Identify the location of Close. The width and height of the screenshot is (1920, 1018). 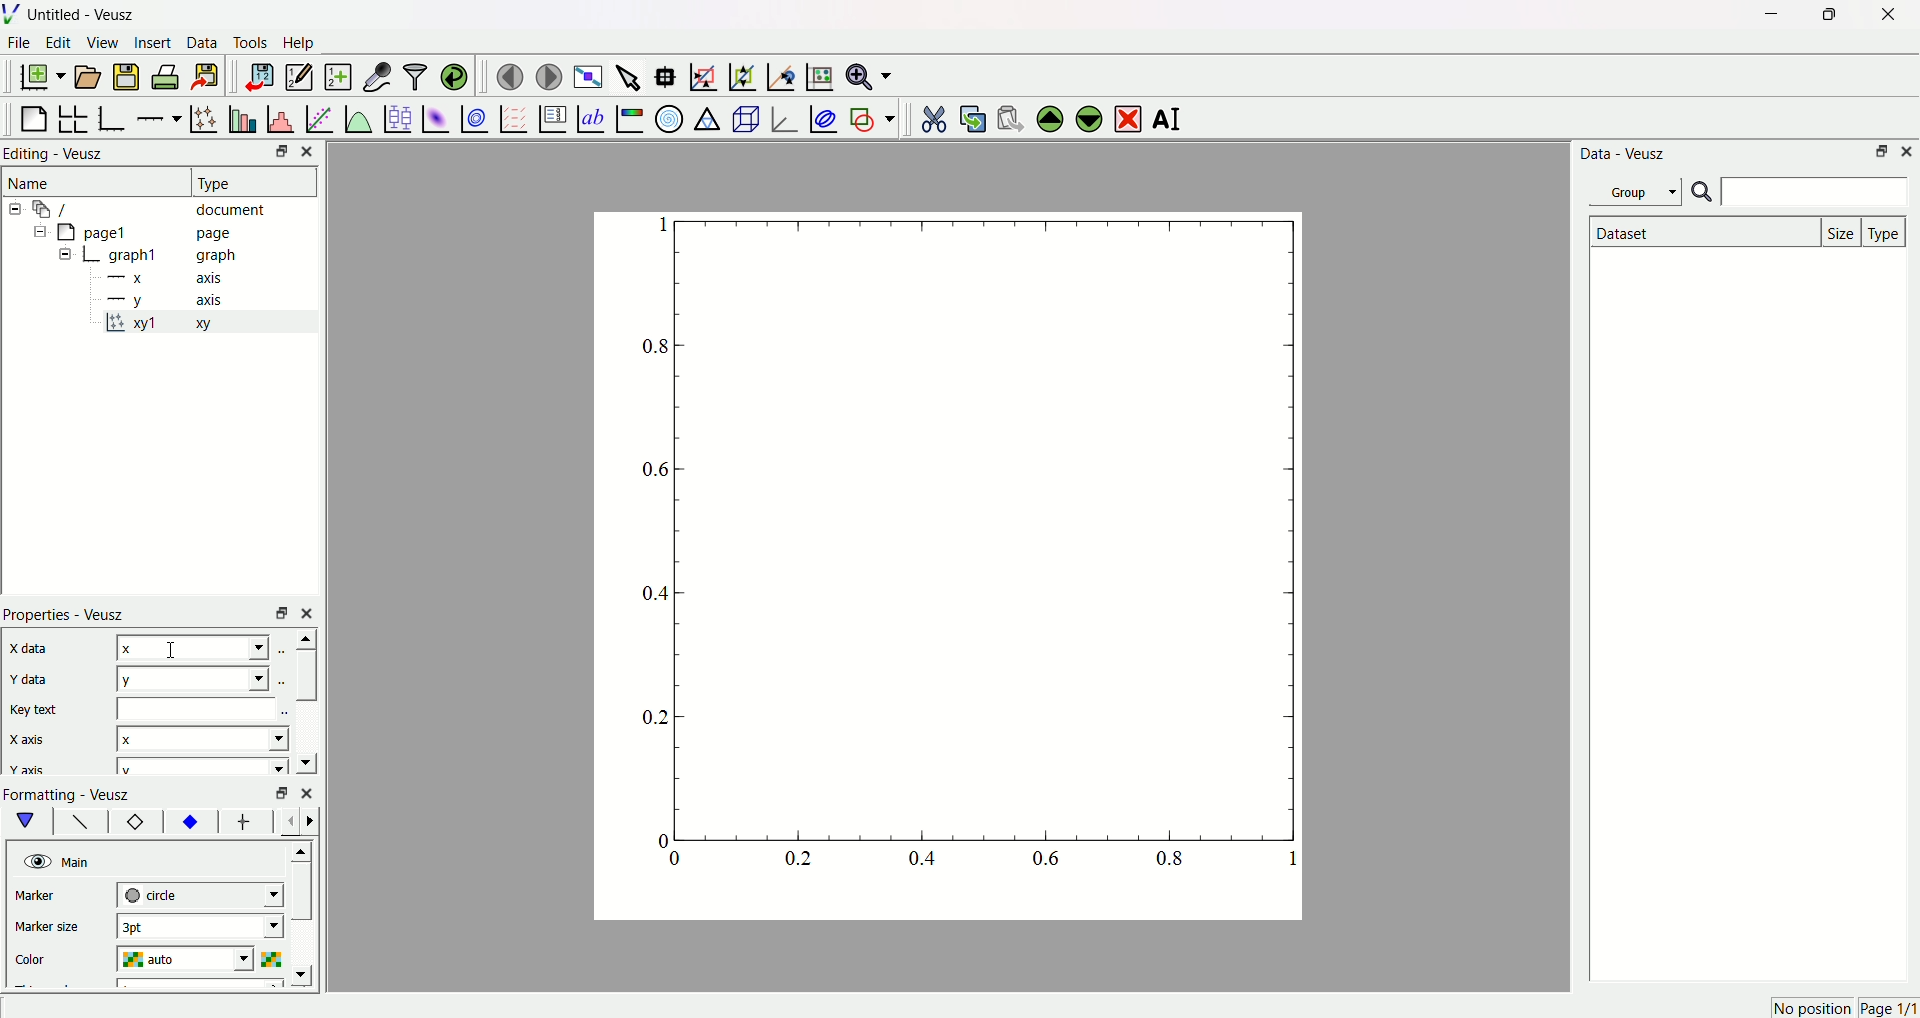
(1881, 17).